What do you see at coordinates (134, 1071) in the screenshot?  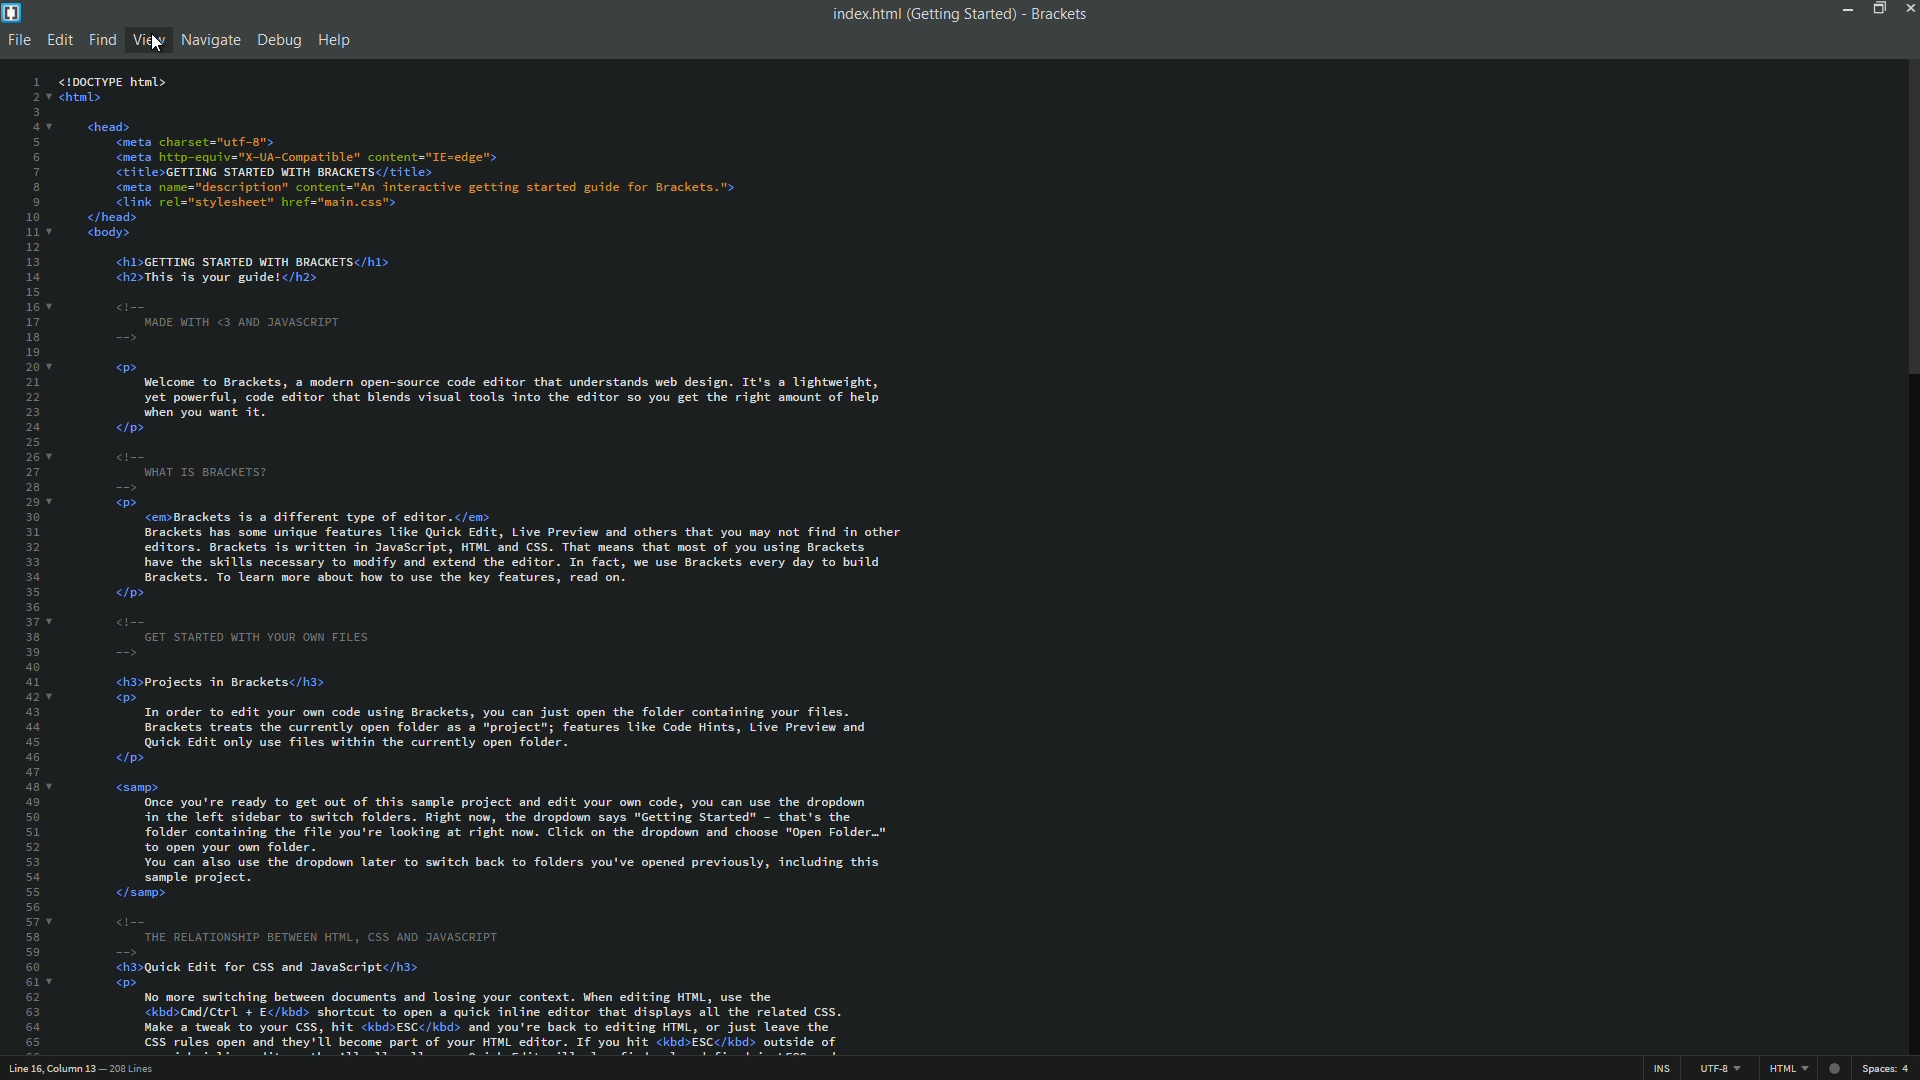 I see `number of lines` at bounding box center [134, 1071].